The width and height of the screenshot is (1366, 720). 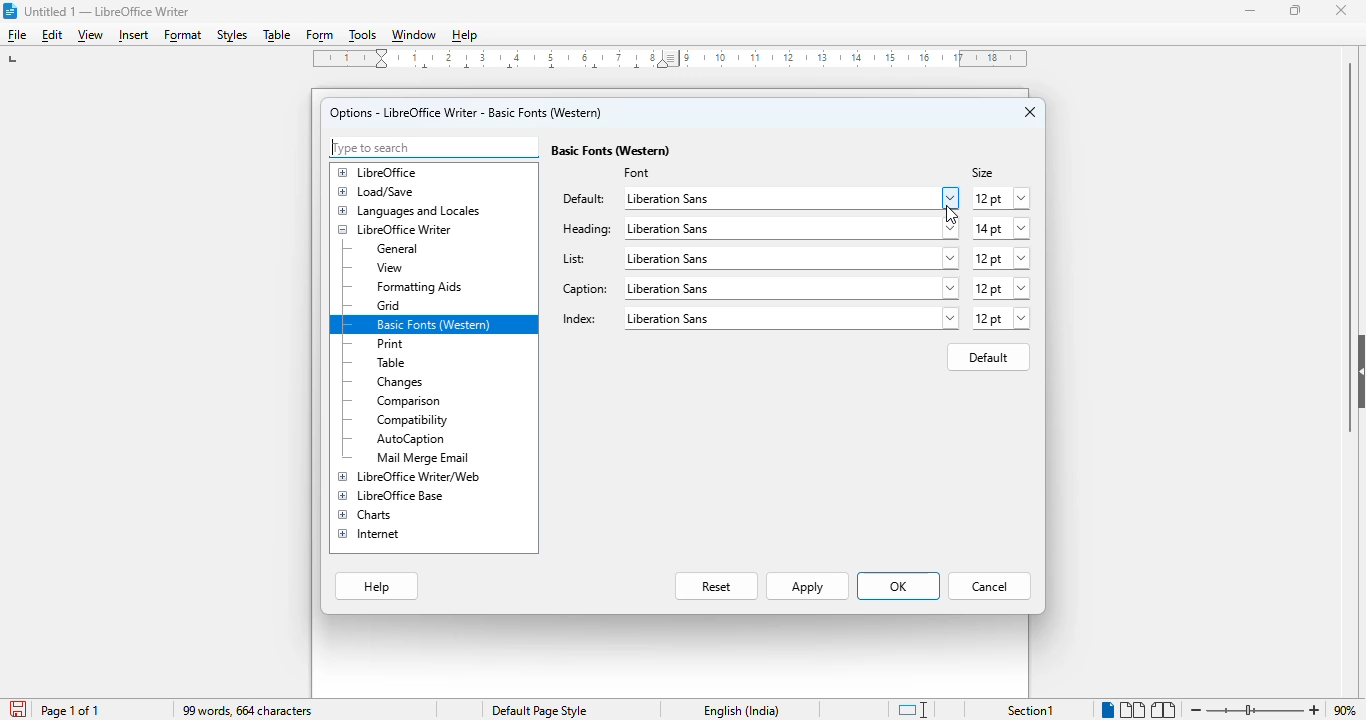 What do you see at coordinates (411, 476) in the screenshot?
I see `LibreOffice Writer/web` at bounding box center [411, 476].